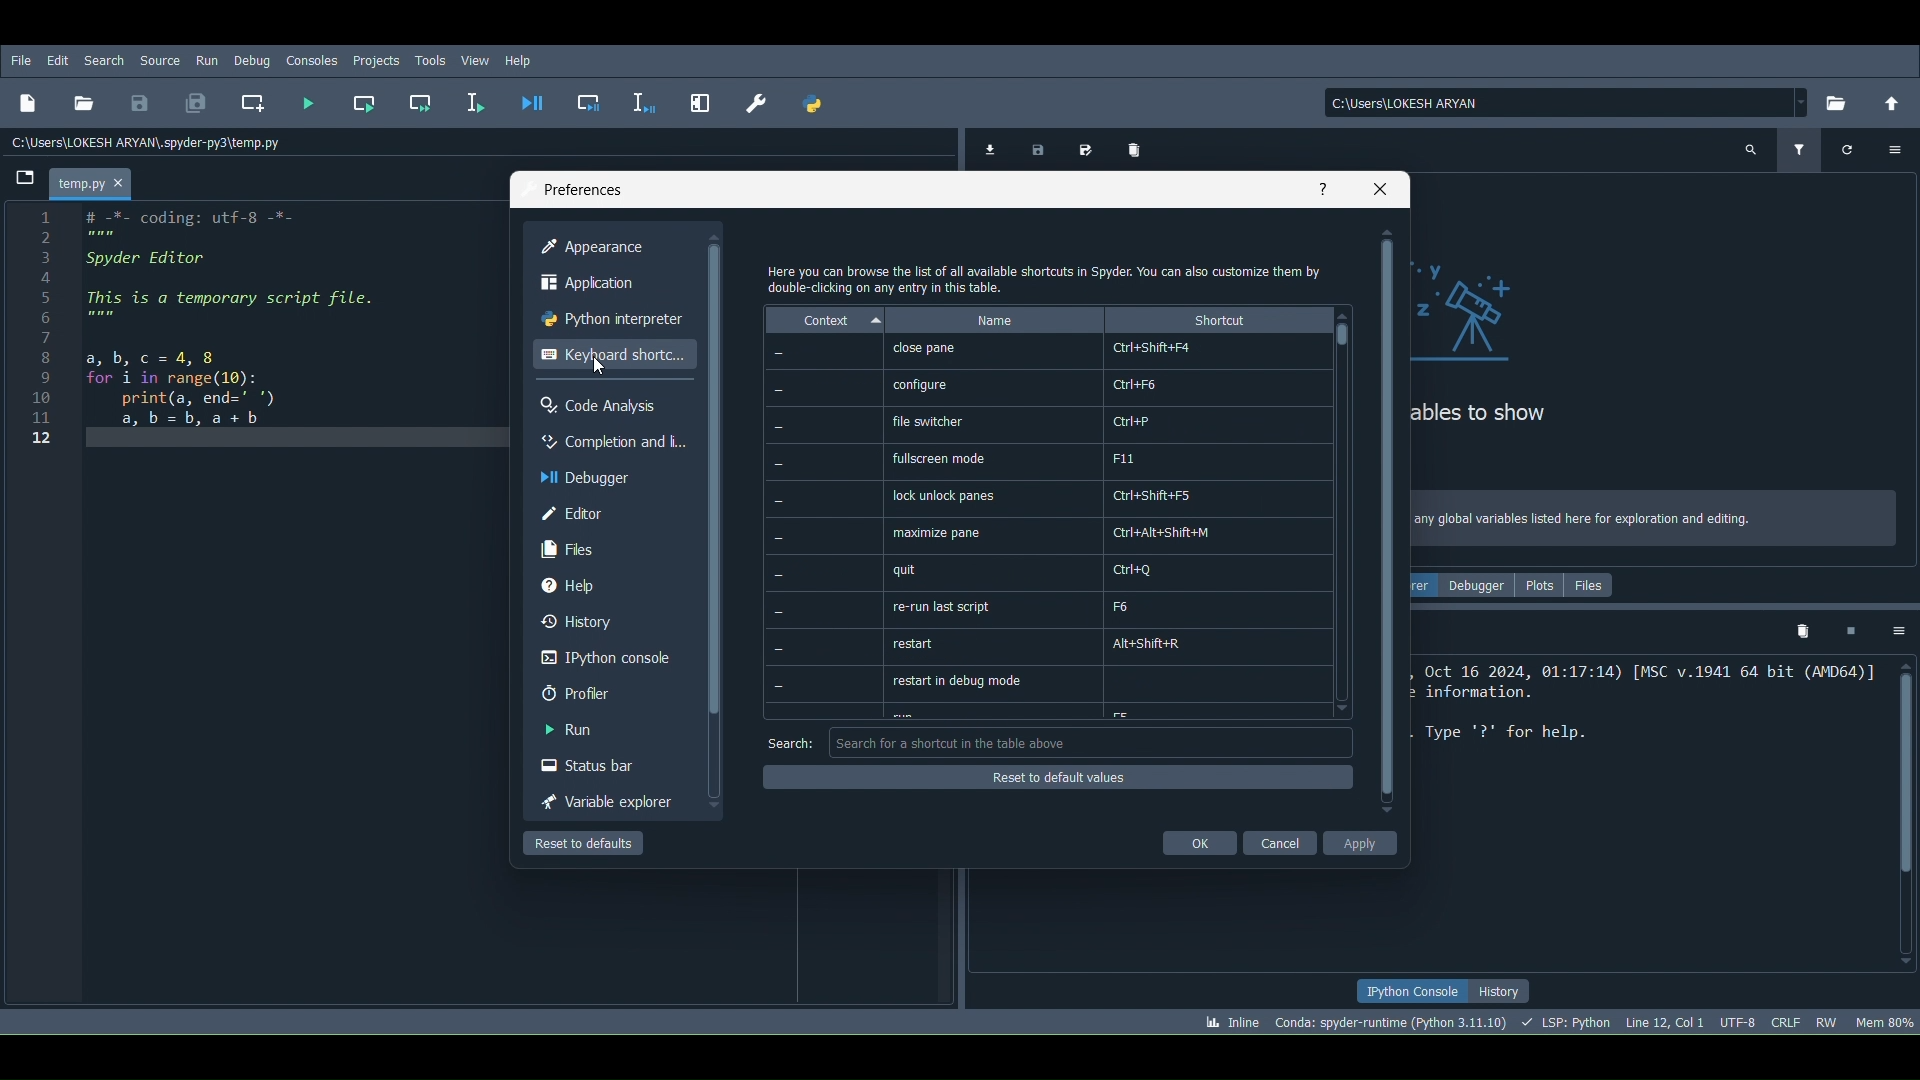  Describe the element at coordinates (1753, 150) in the screenshot. I see `Search variable names and types (Ctrl + F)` at that location.